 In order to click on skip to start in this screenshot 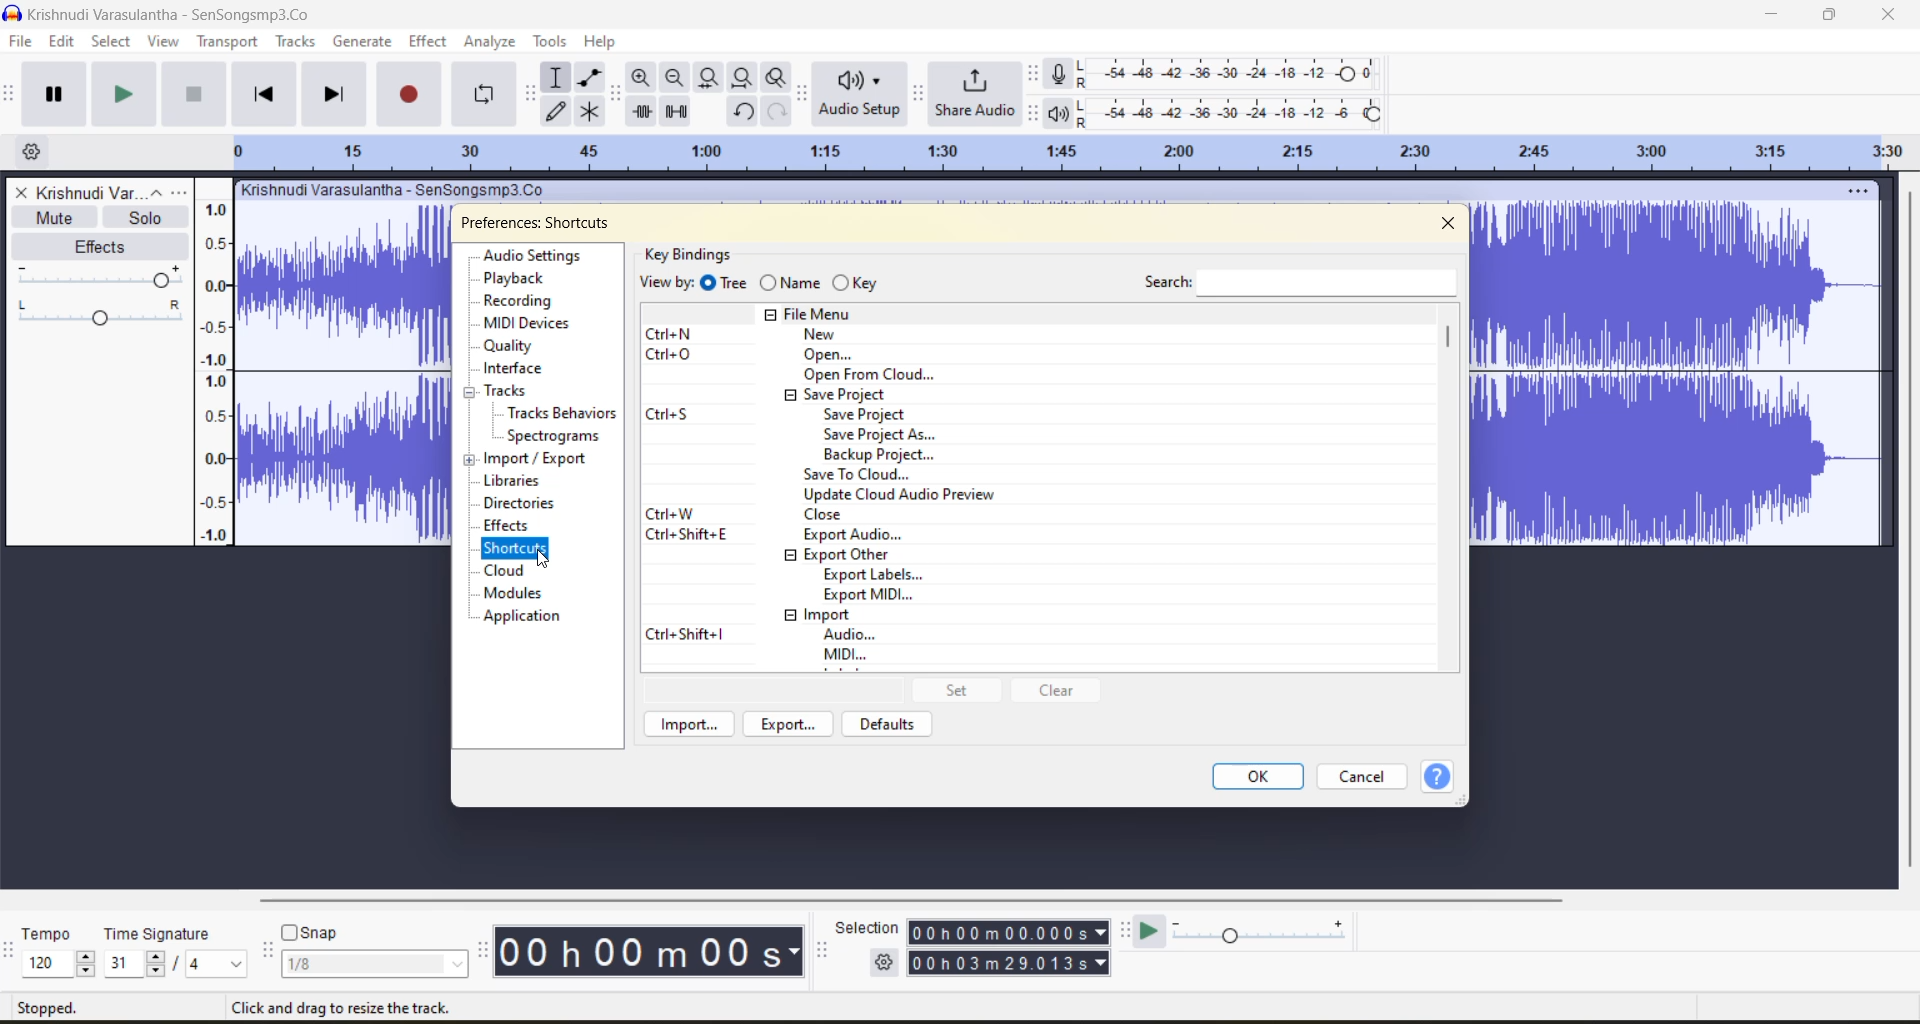, I will do `click(262, 93)`.